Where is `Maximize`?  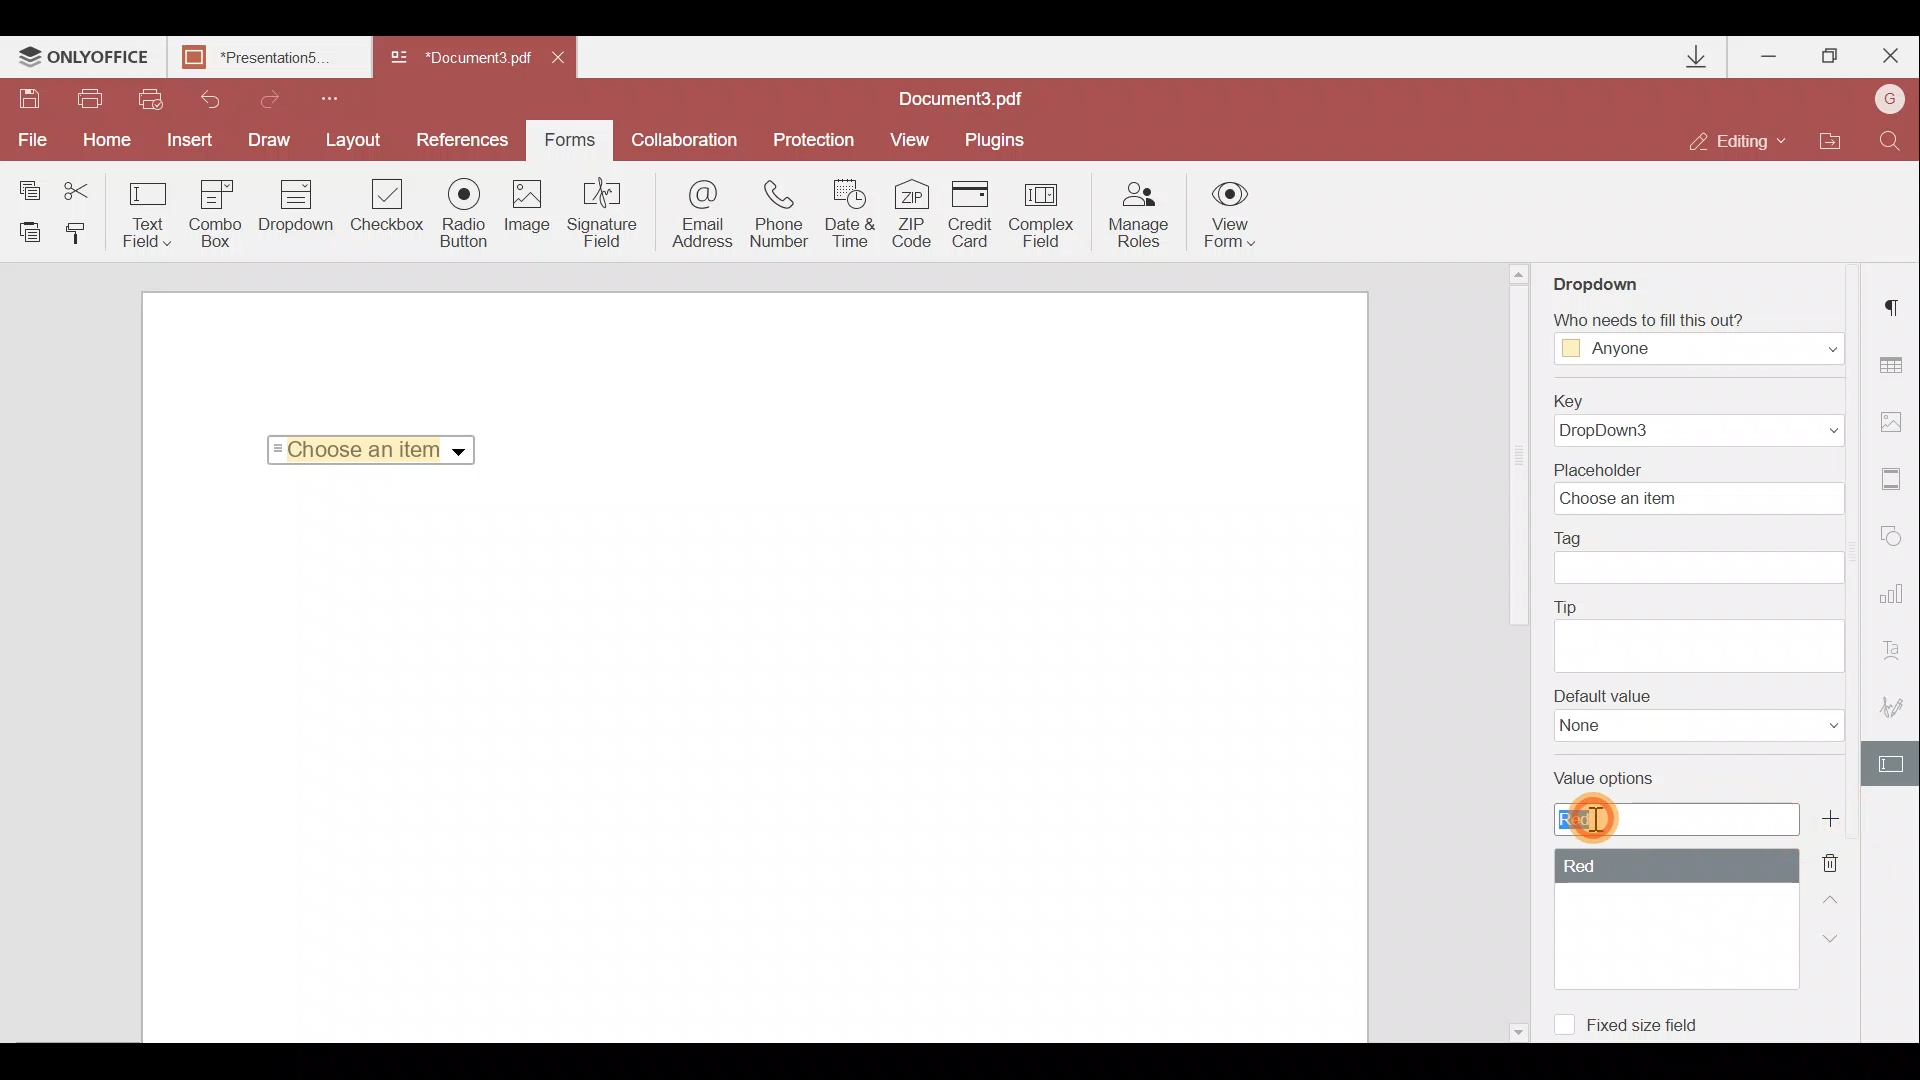 Maximize is located at coordinates (1829, 59).